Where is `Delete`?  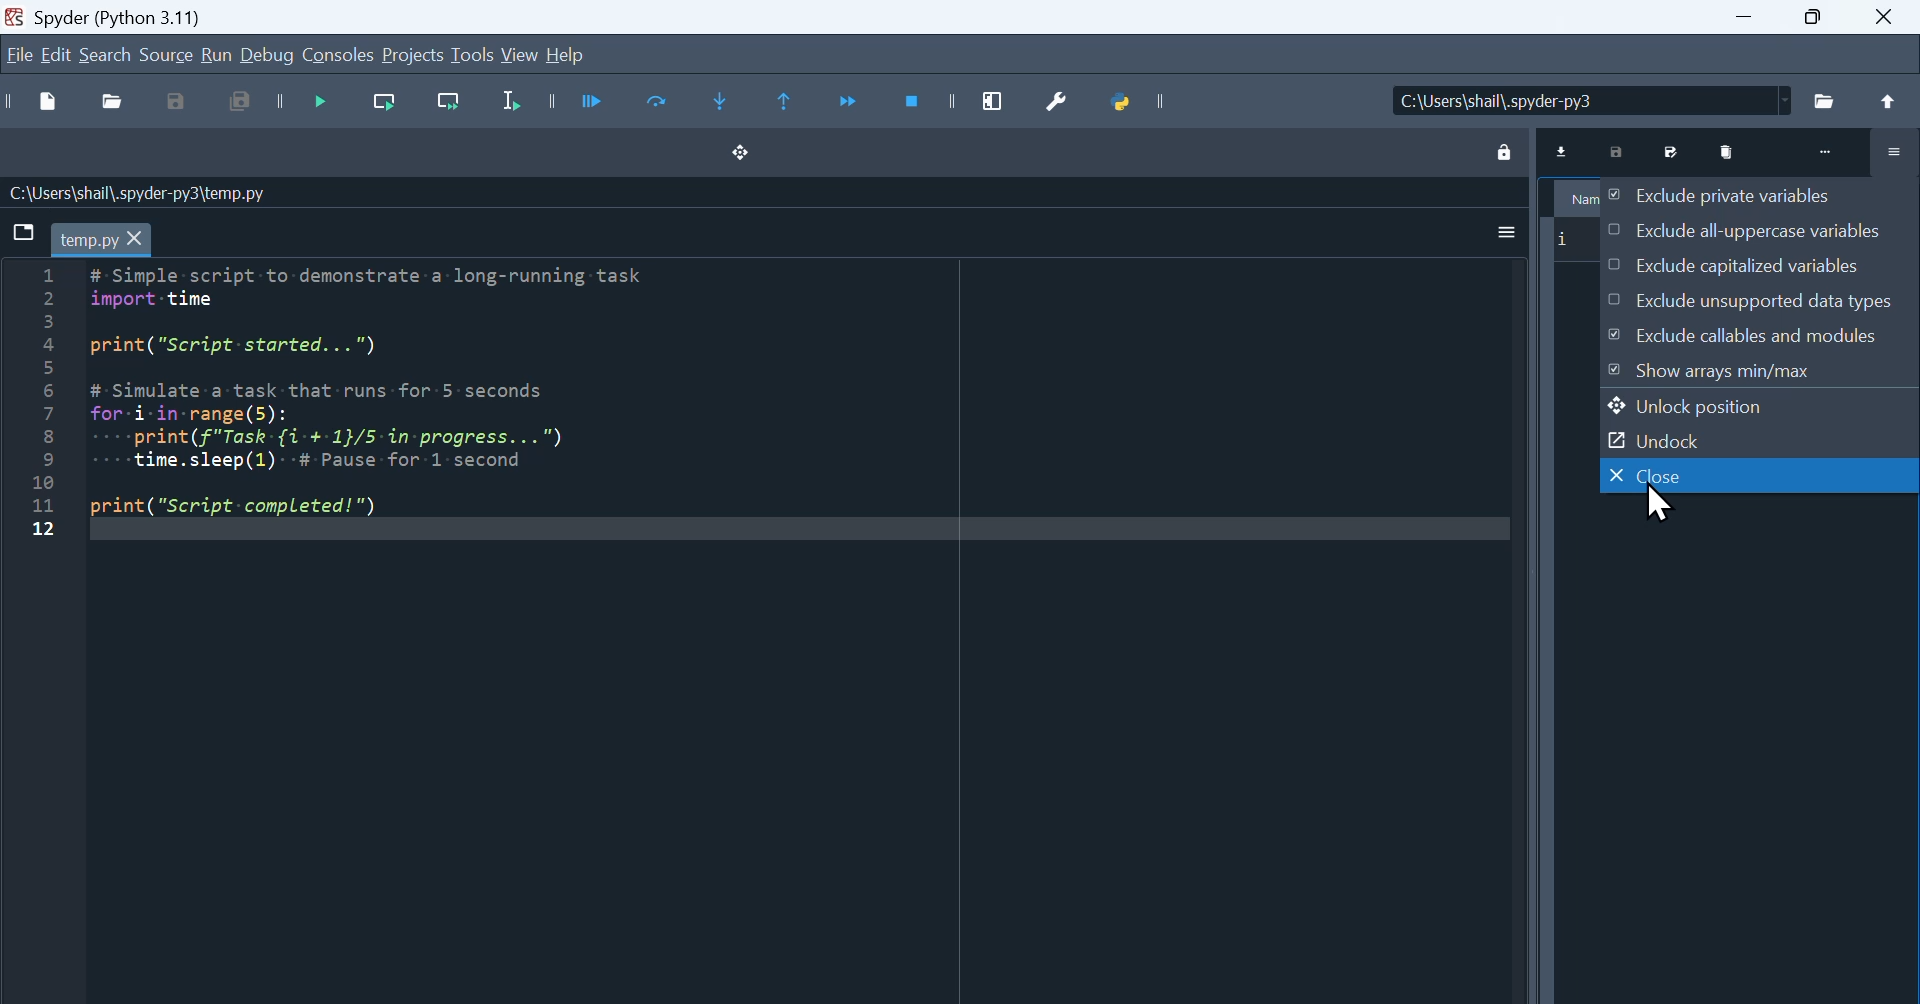
Delete is located at coordinates (1729, 150).